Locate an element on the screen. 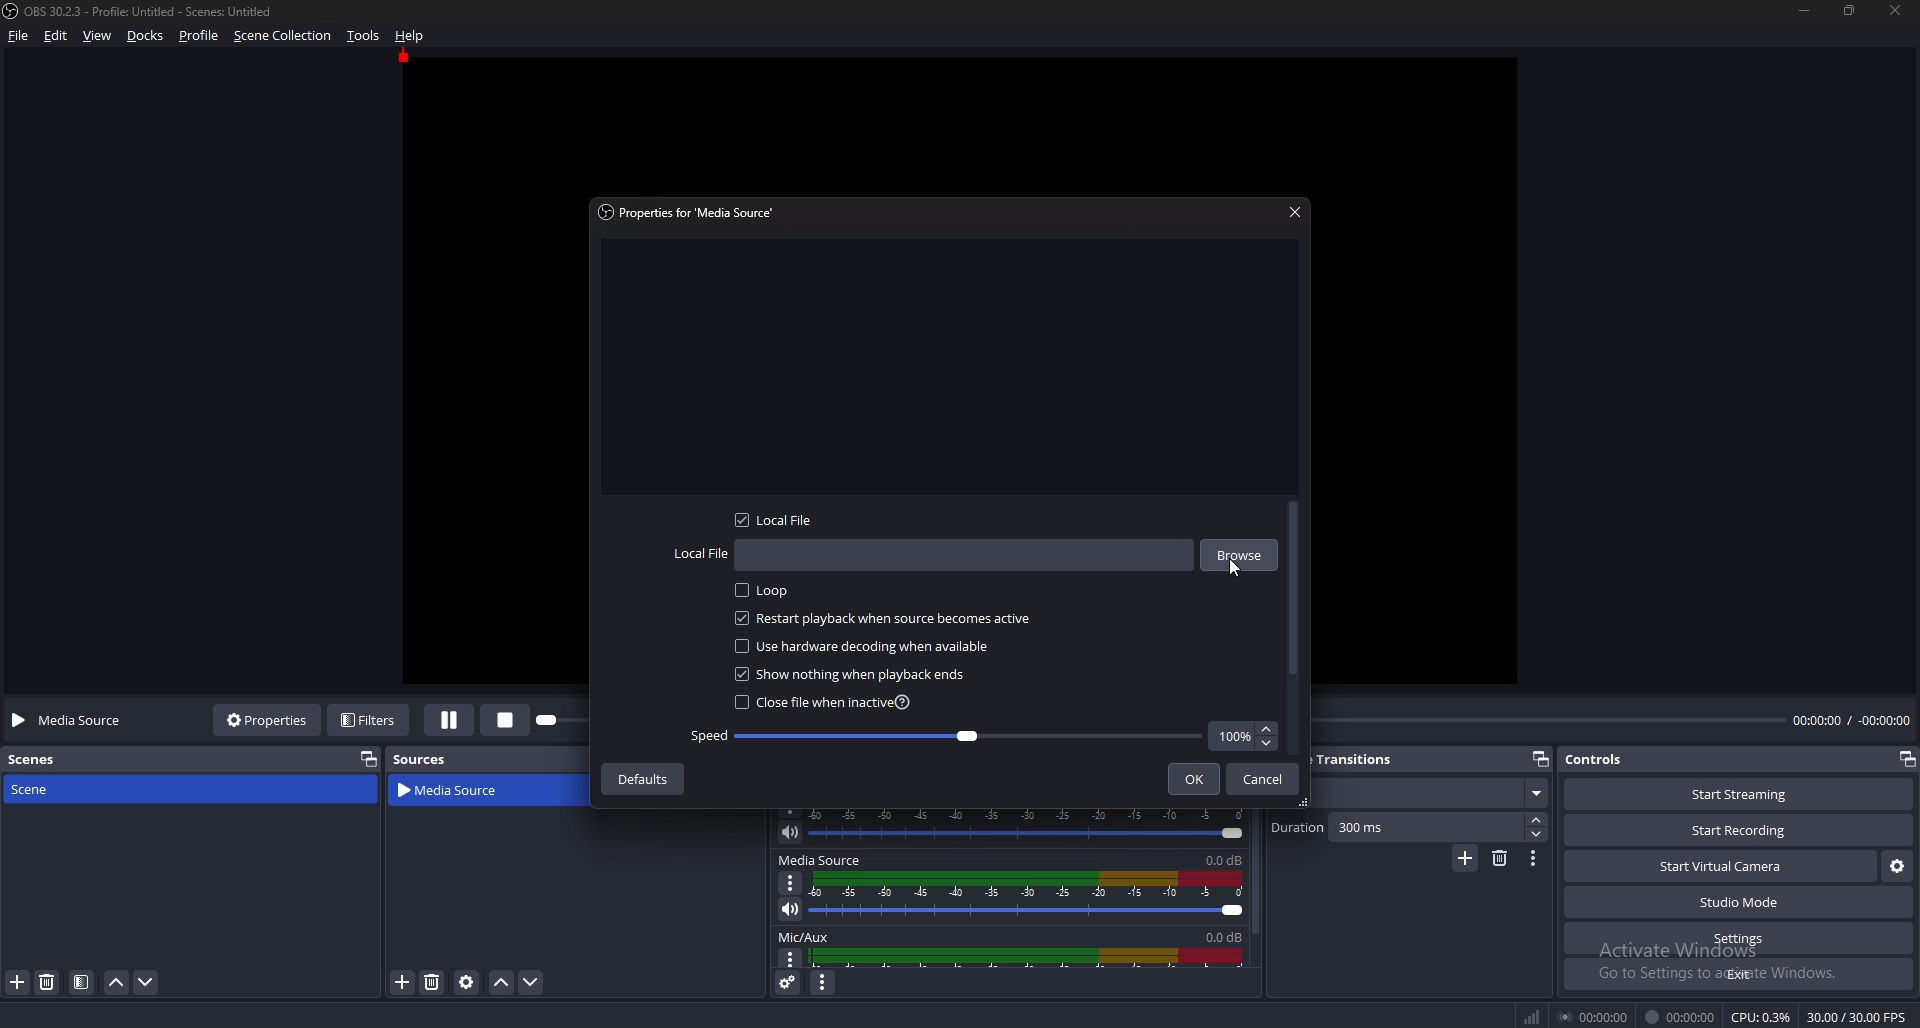  Close file when inactive is located at coordinates (826, 703).